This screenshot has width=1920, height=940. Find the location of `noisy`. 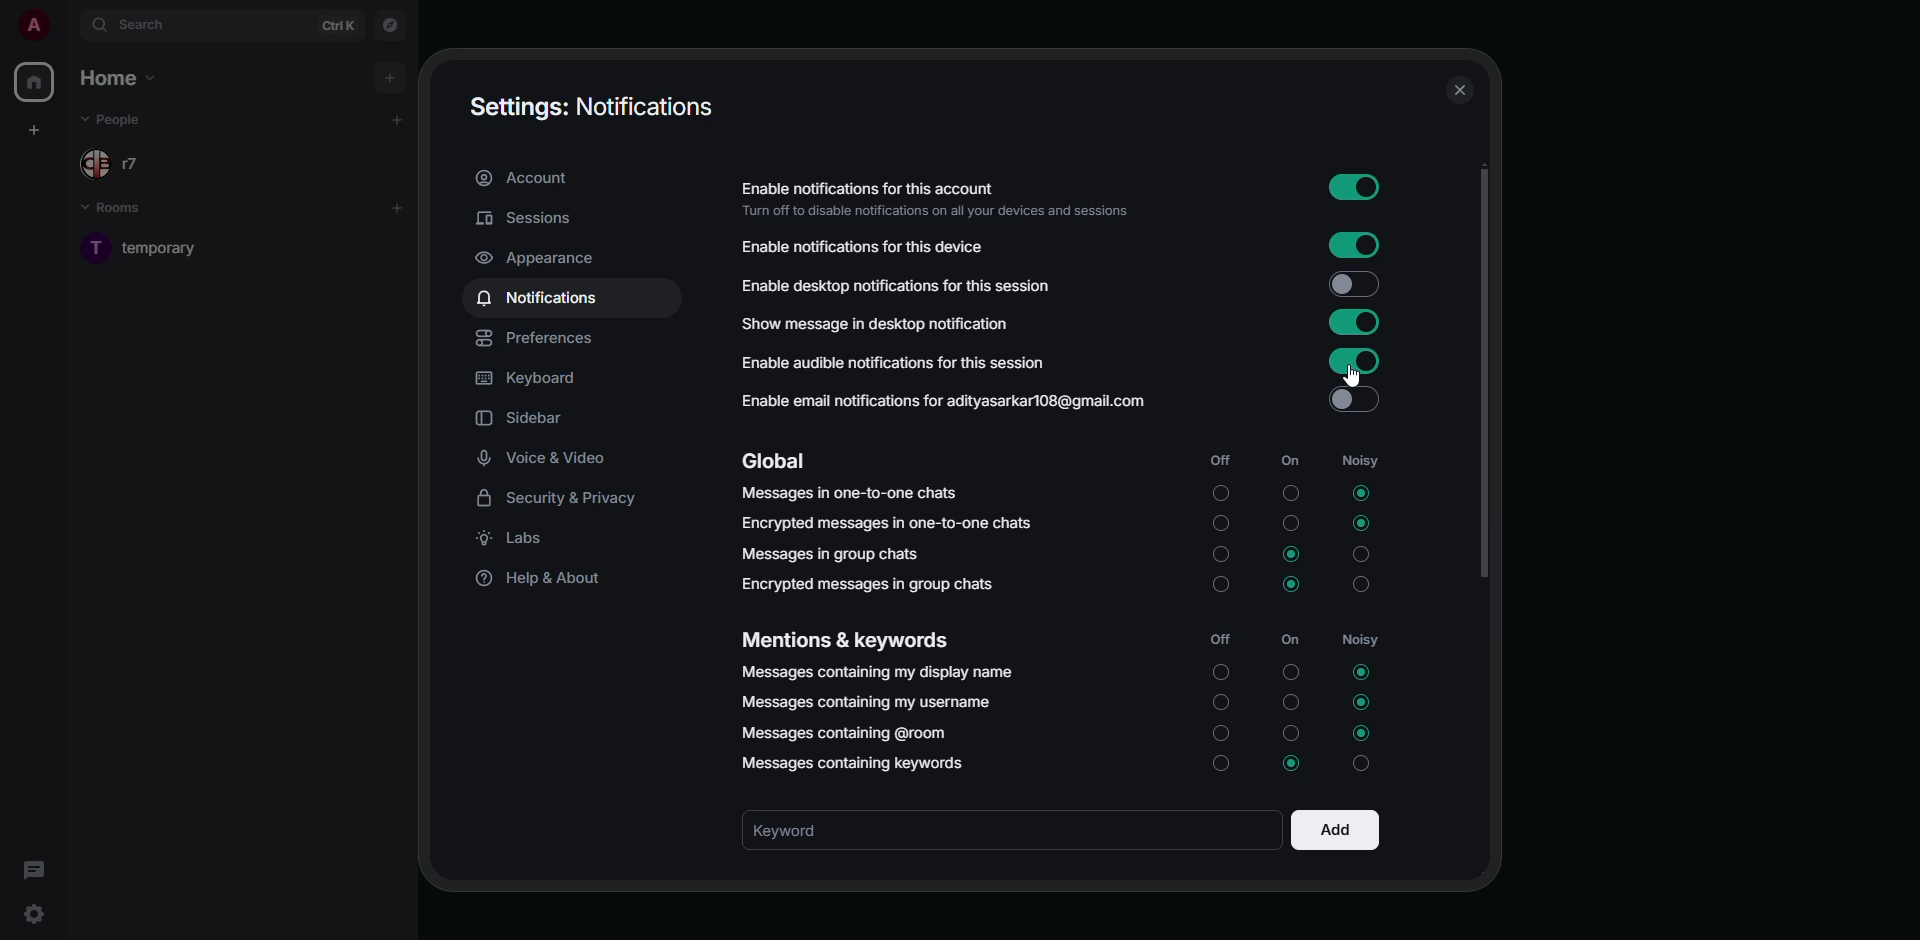

noisy is located at coordinates (1360, 460).